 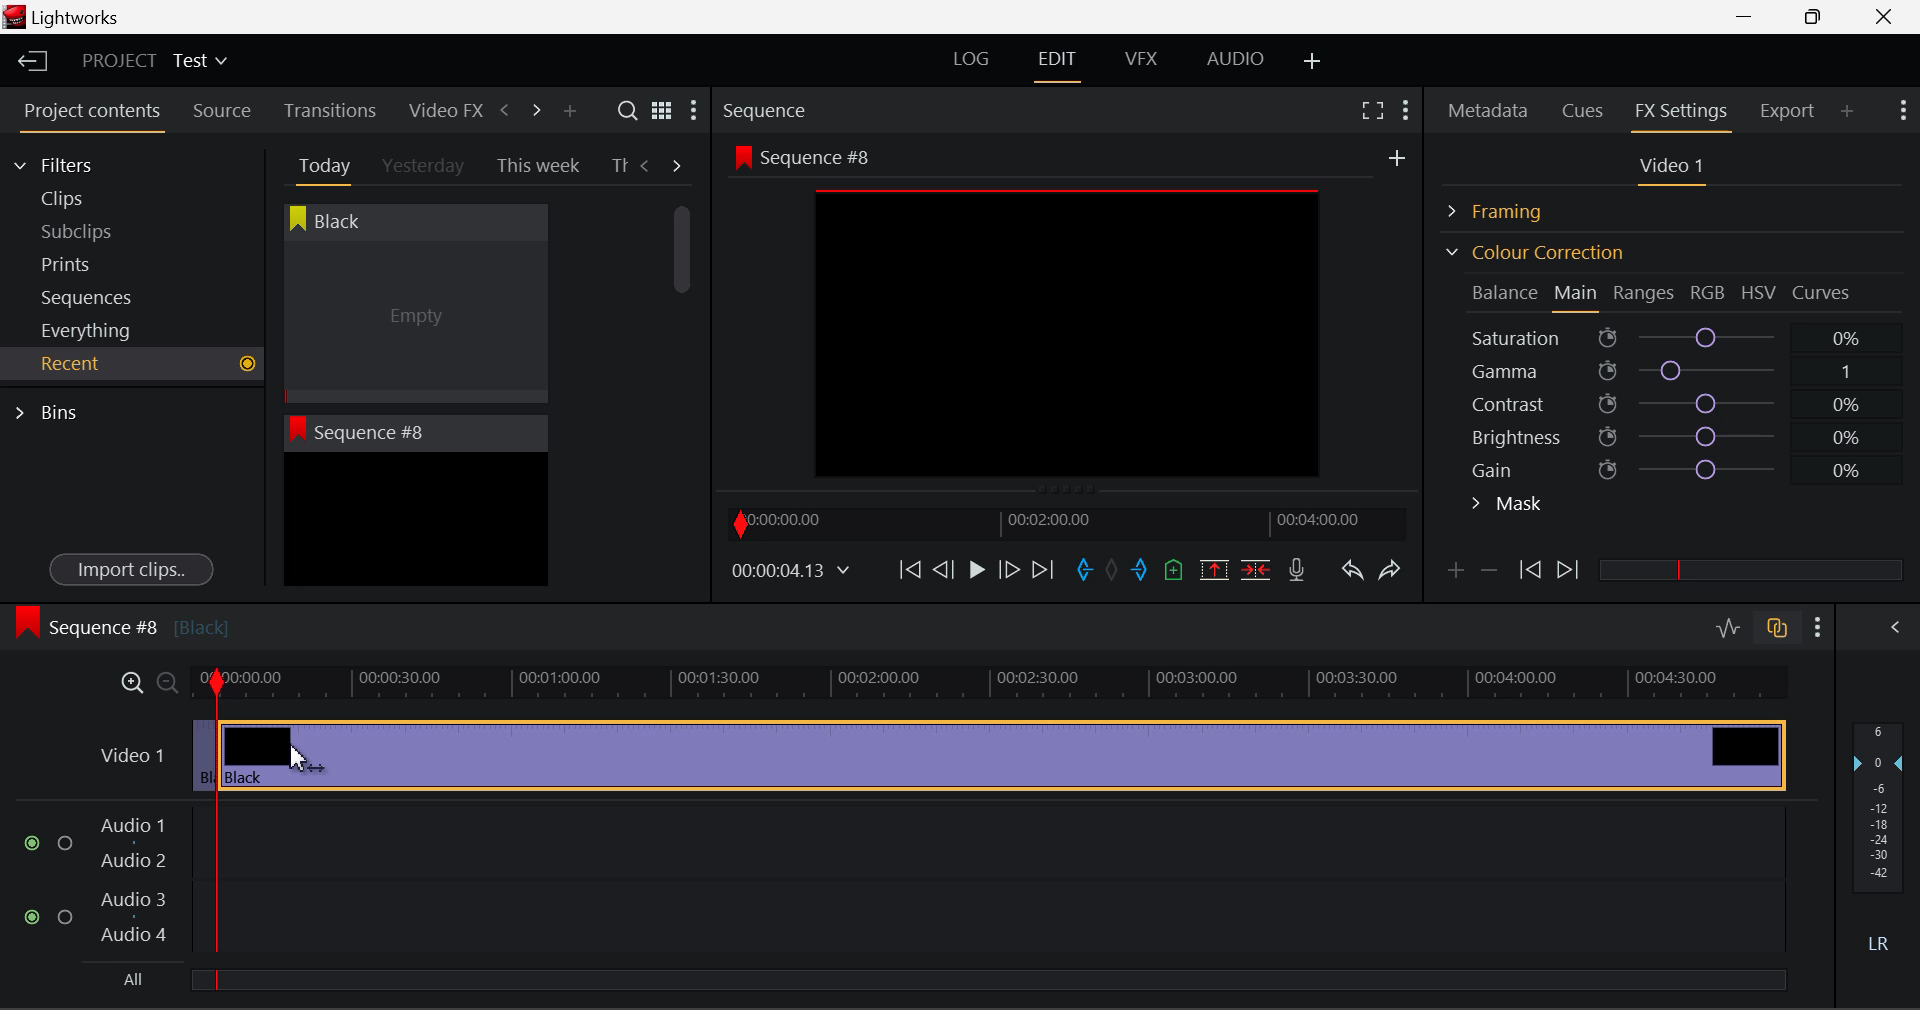 What do you see at coordinates (415, 523) in the screenshot?
I see `Recent Clip` at bounding box center [415, 523].